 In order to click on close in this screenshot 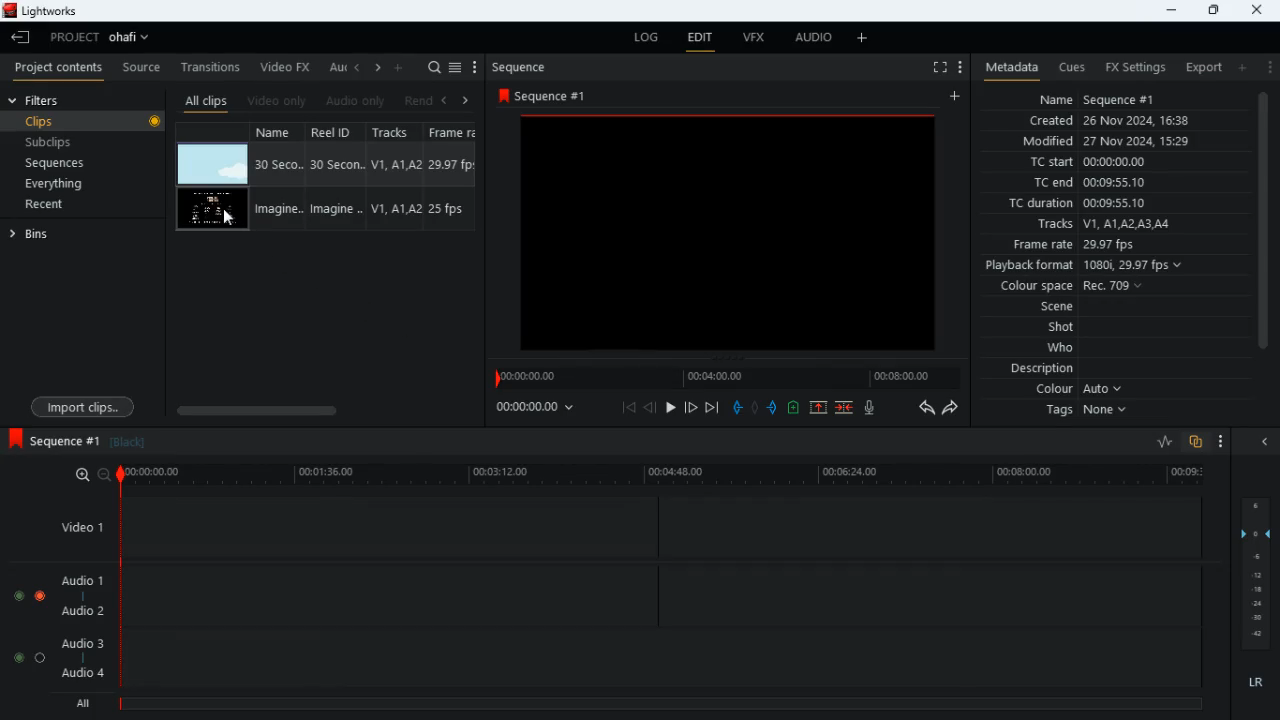, I will do `click(1259, 9)`.